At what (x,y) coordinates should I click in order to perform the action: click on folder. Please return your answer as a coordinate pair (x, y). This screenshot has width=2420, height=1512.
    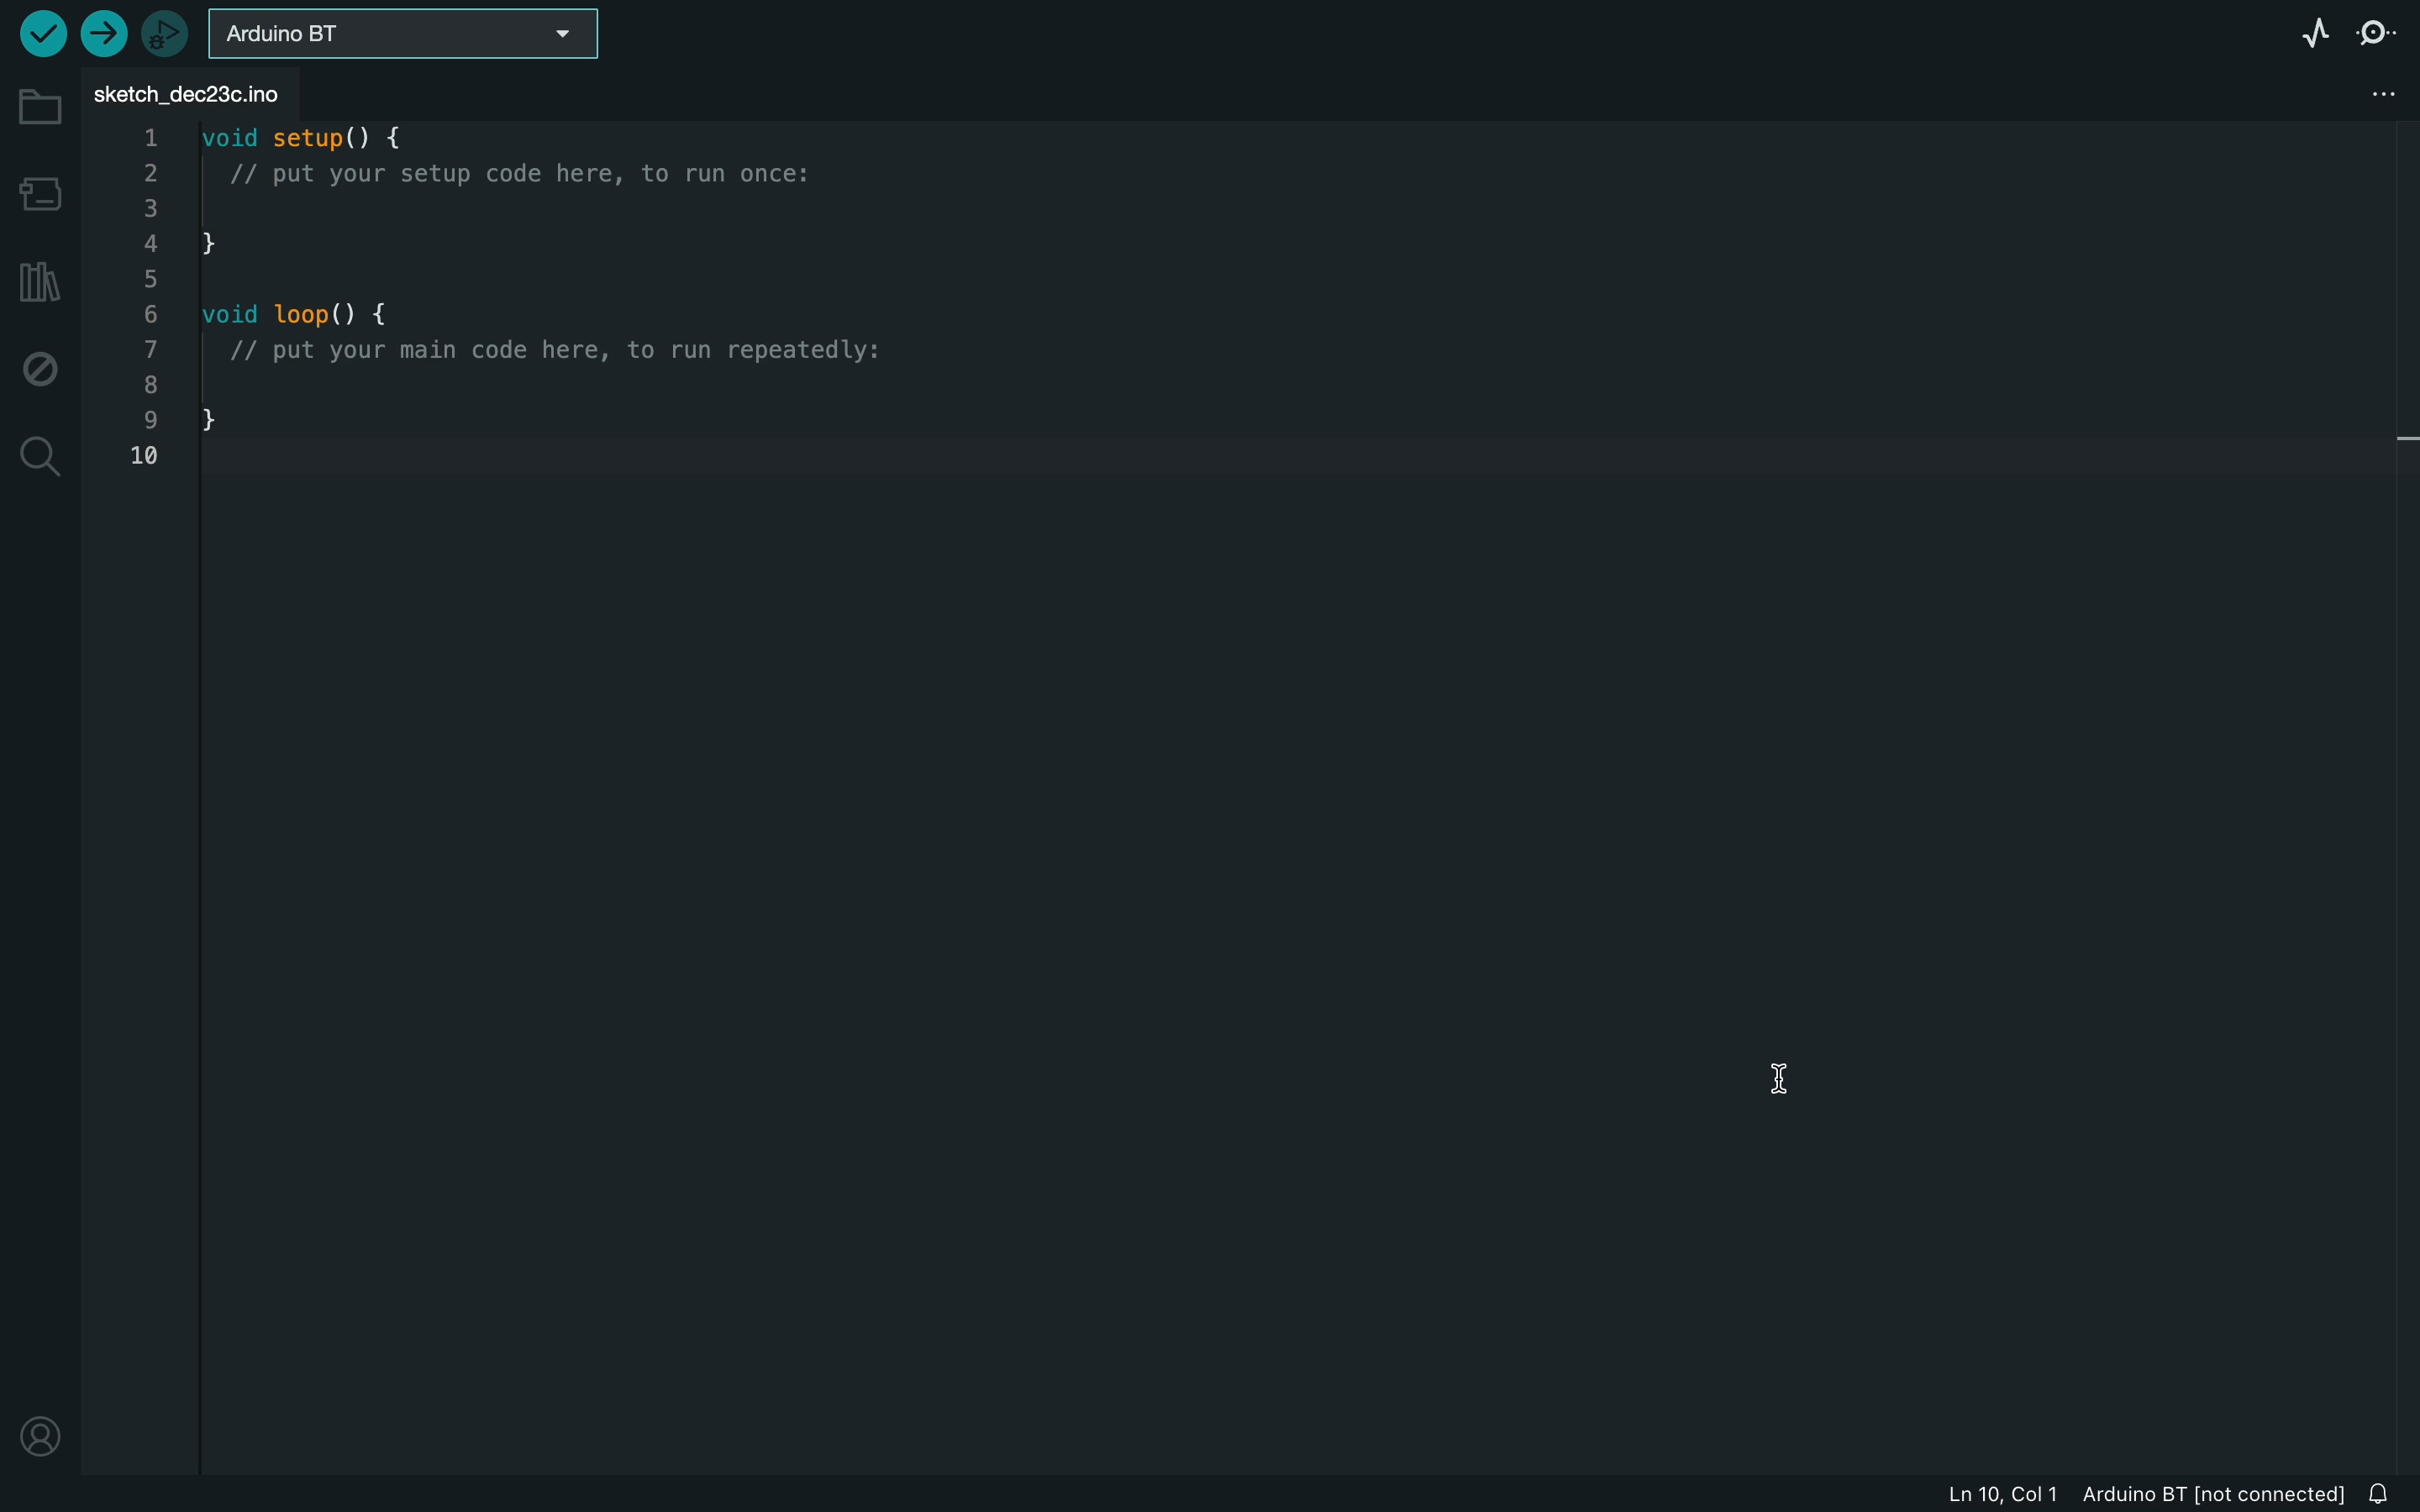
    Looking at the image, I should click on (43, 110).